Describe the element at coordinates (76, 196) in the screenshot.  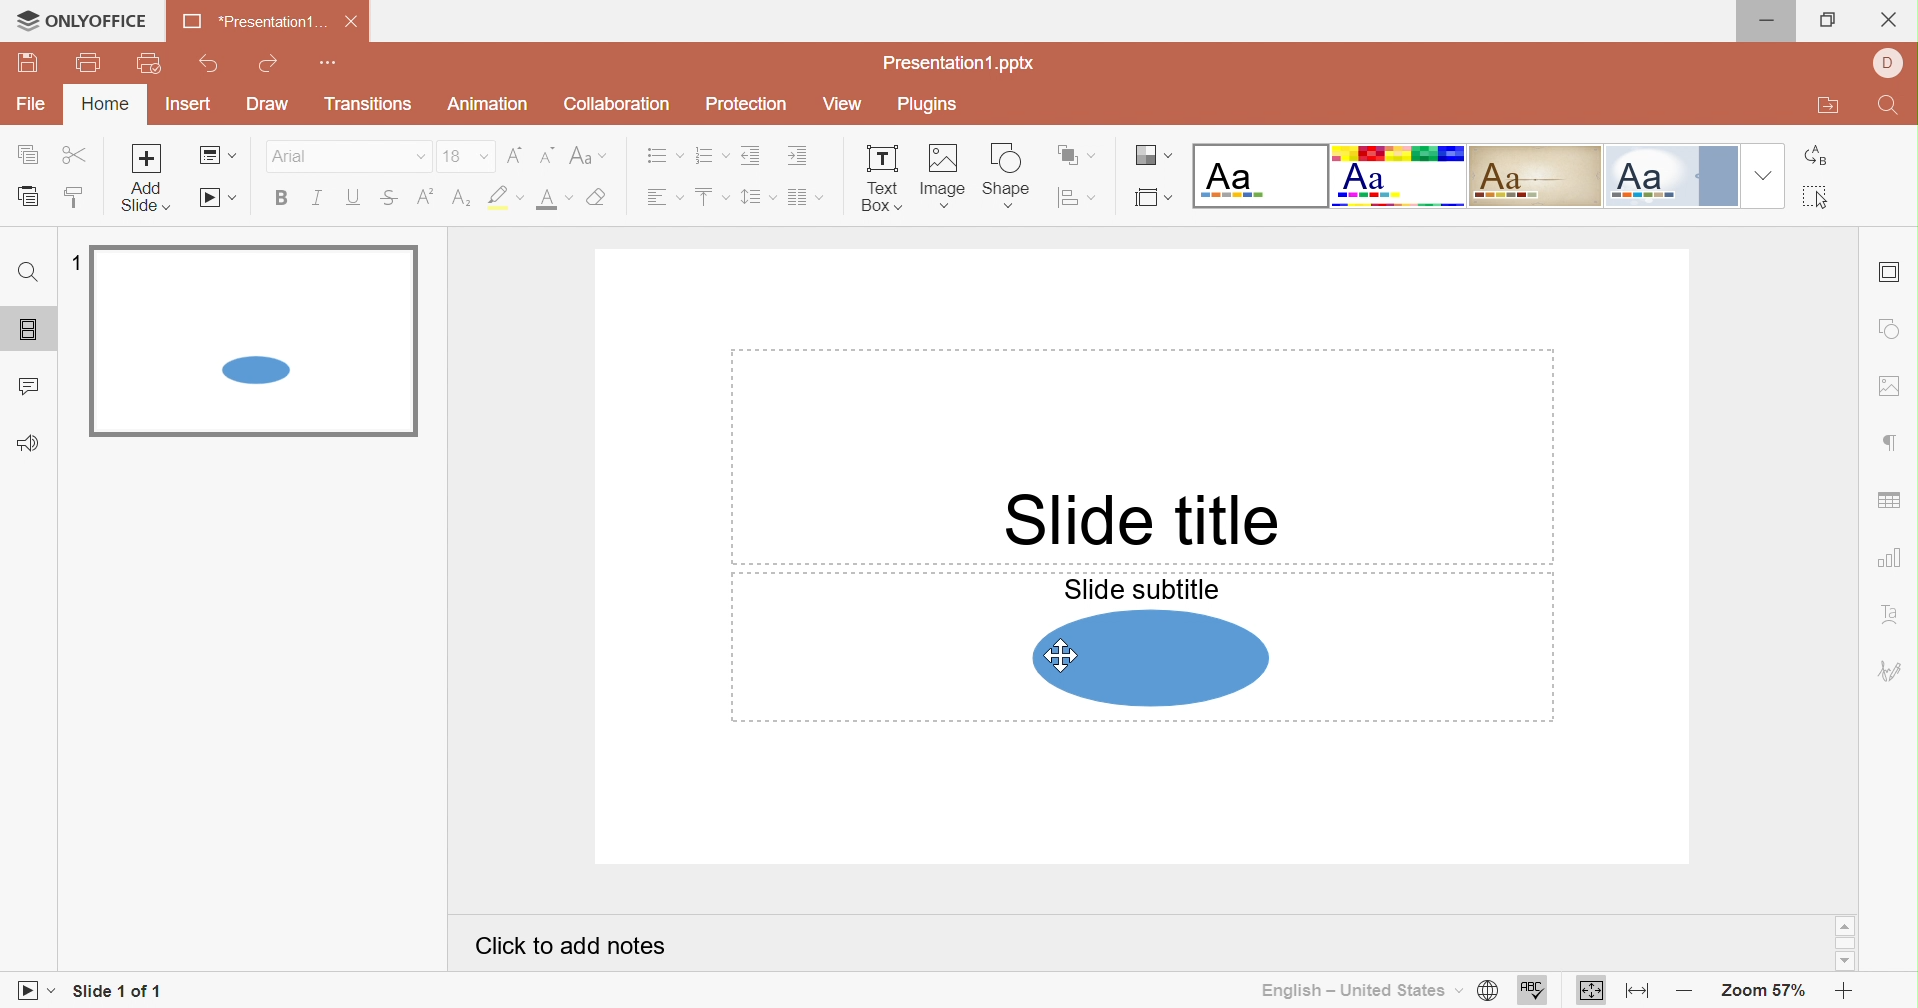
I see `Copy style` at that location.